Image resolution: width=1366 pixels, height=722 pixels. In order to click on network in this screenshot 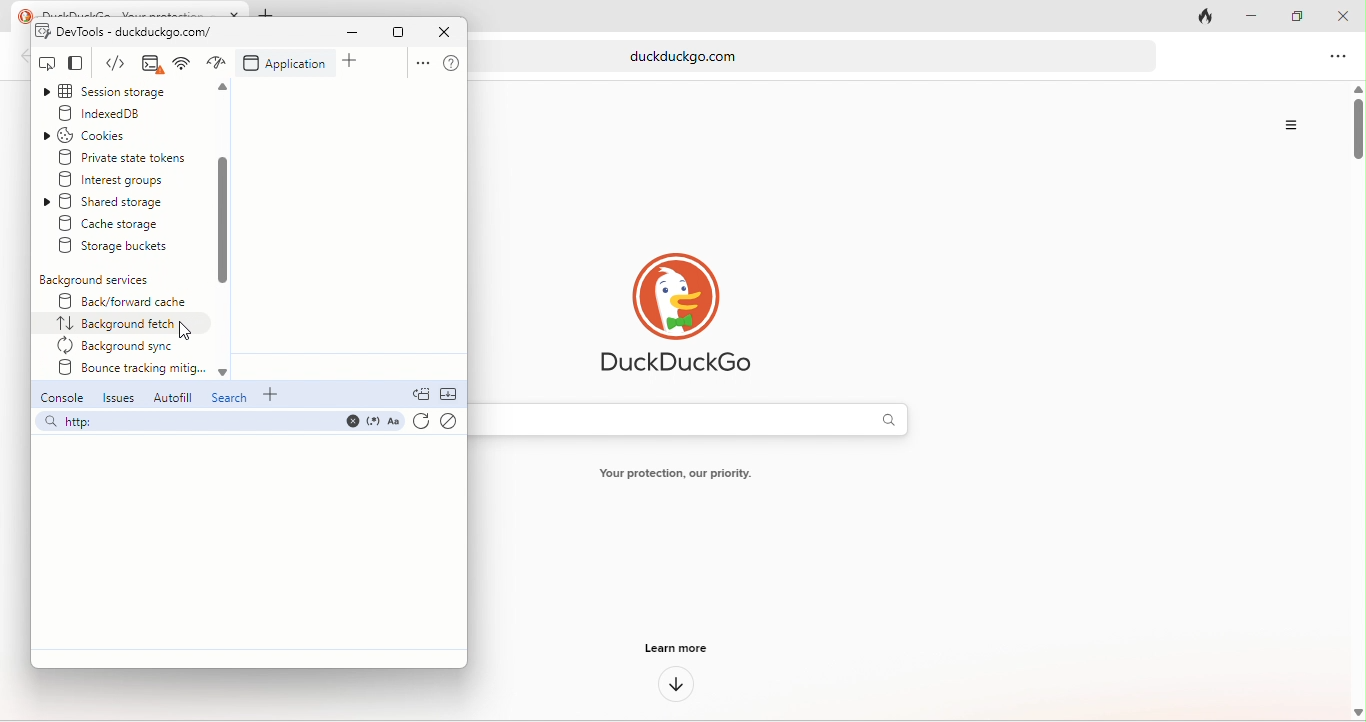, I will do `click(216, 63)`.